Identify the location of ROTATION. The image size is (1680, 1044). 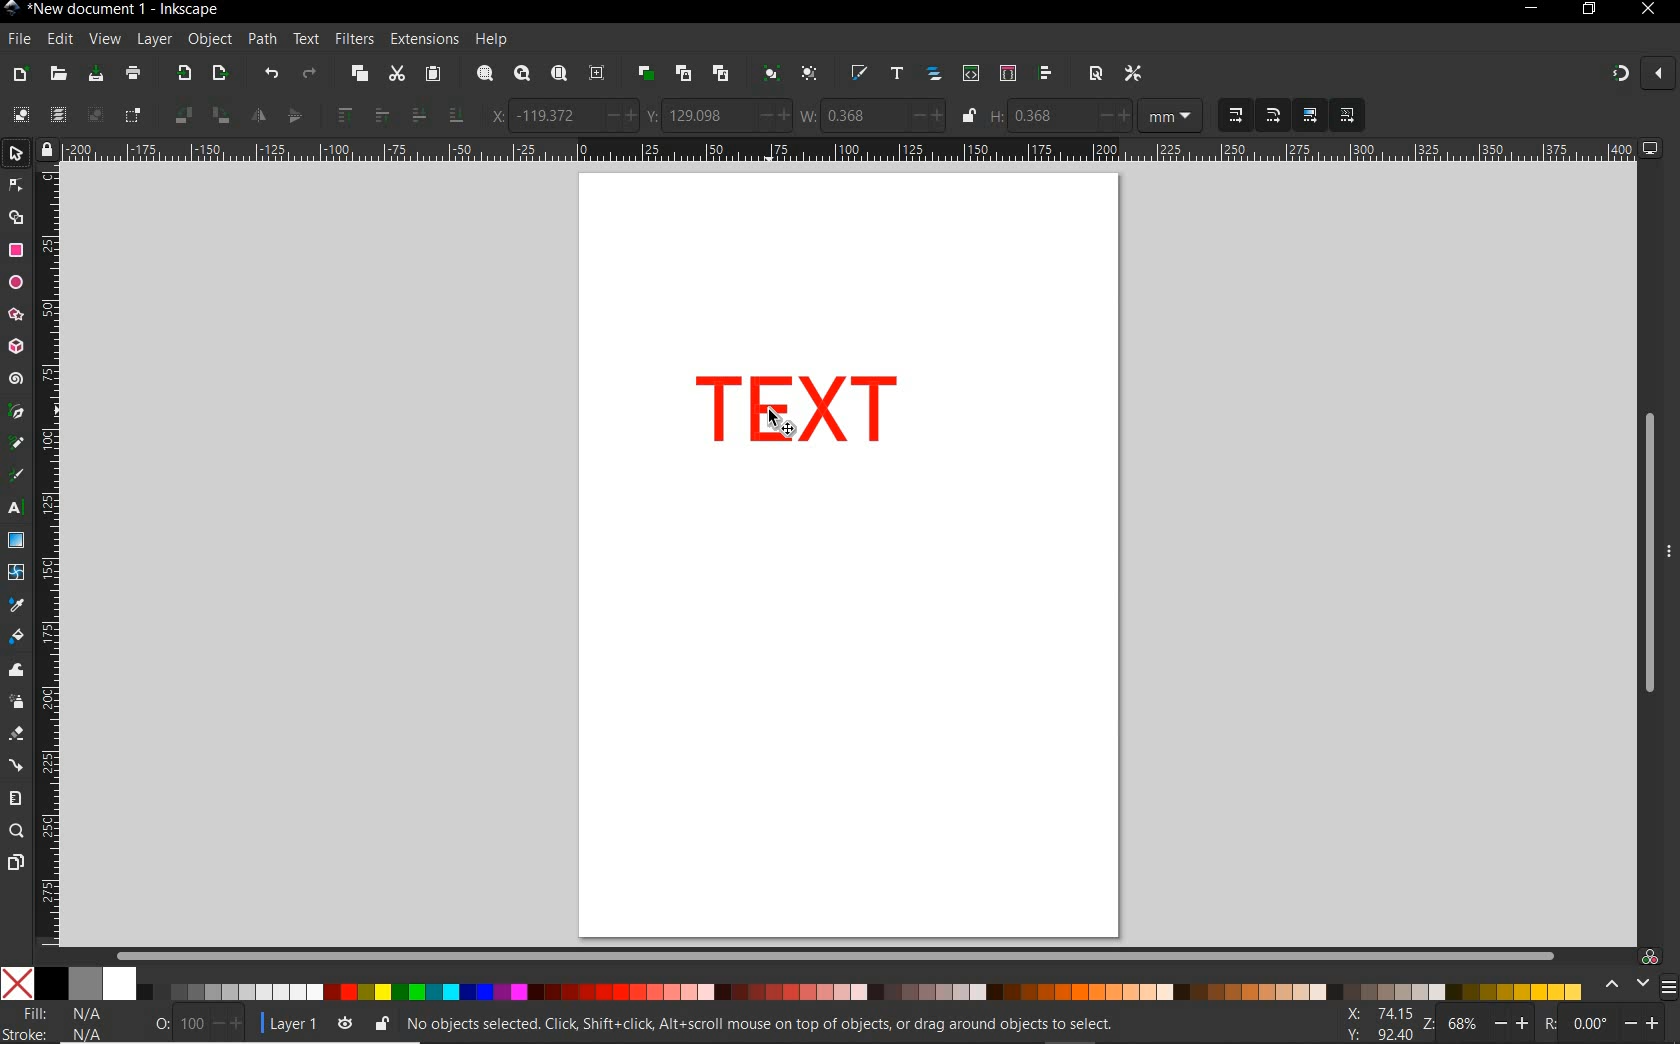
(1600, 1025).